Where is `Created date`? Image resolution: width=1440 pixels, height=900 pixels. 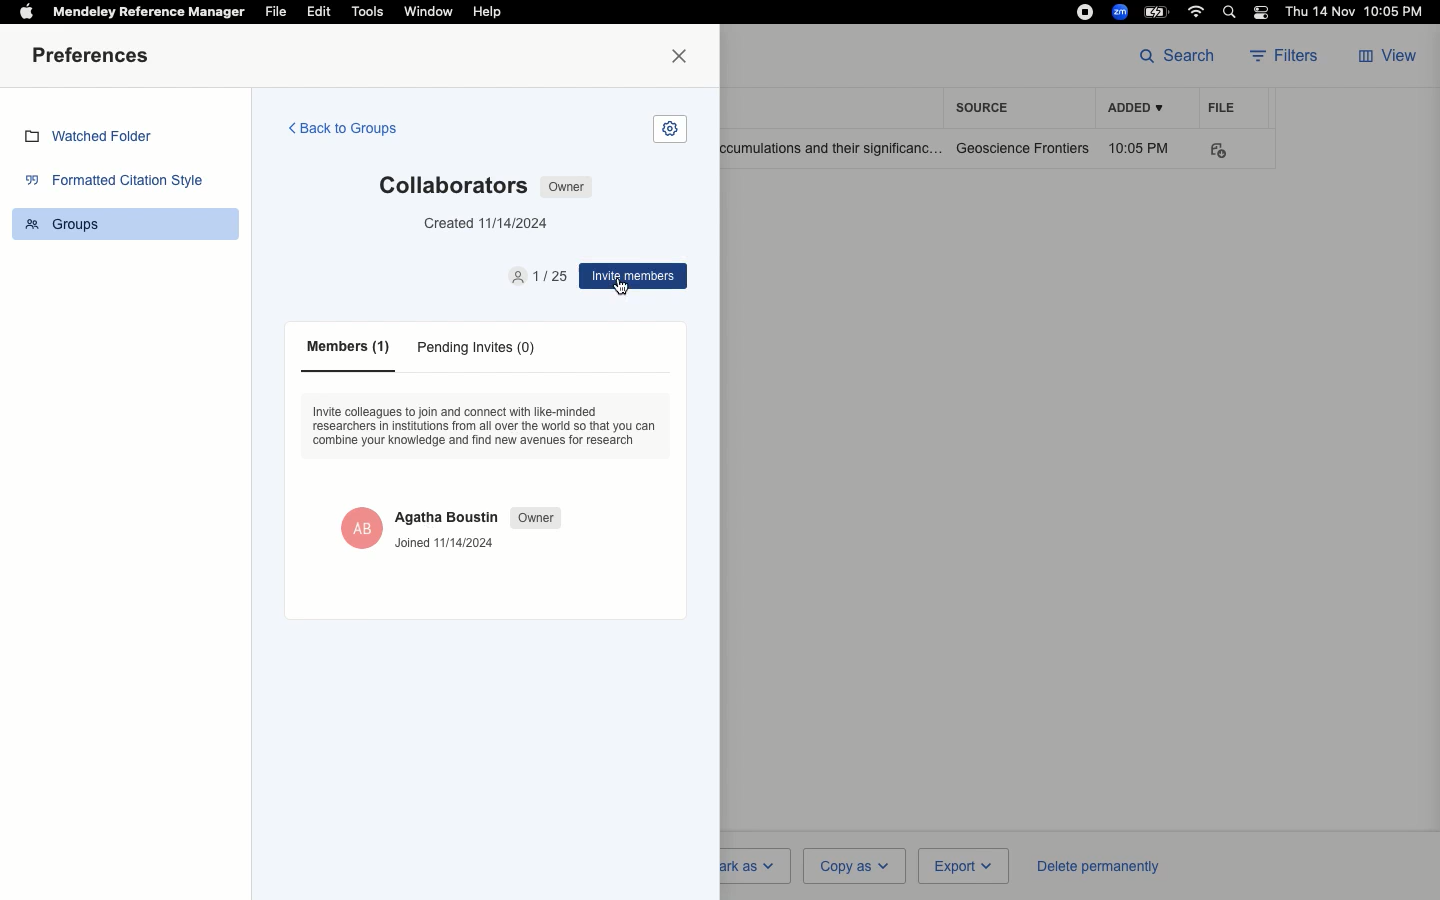 Created date is located at coordinates (488, 224).